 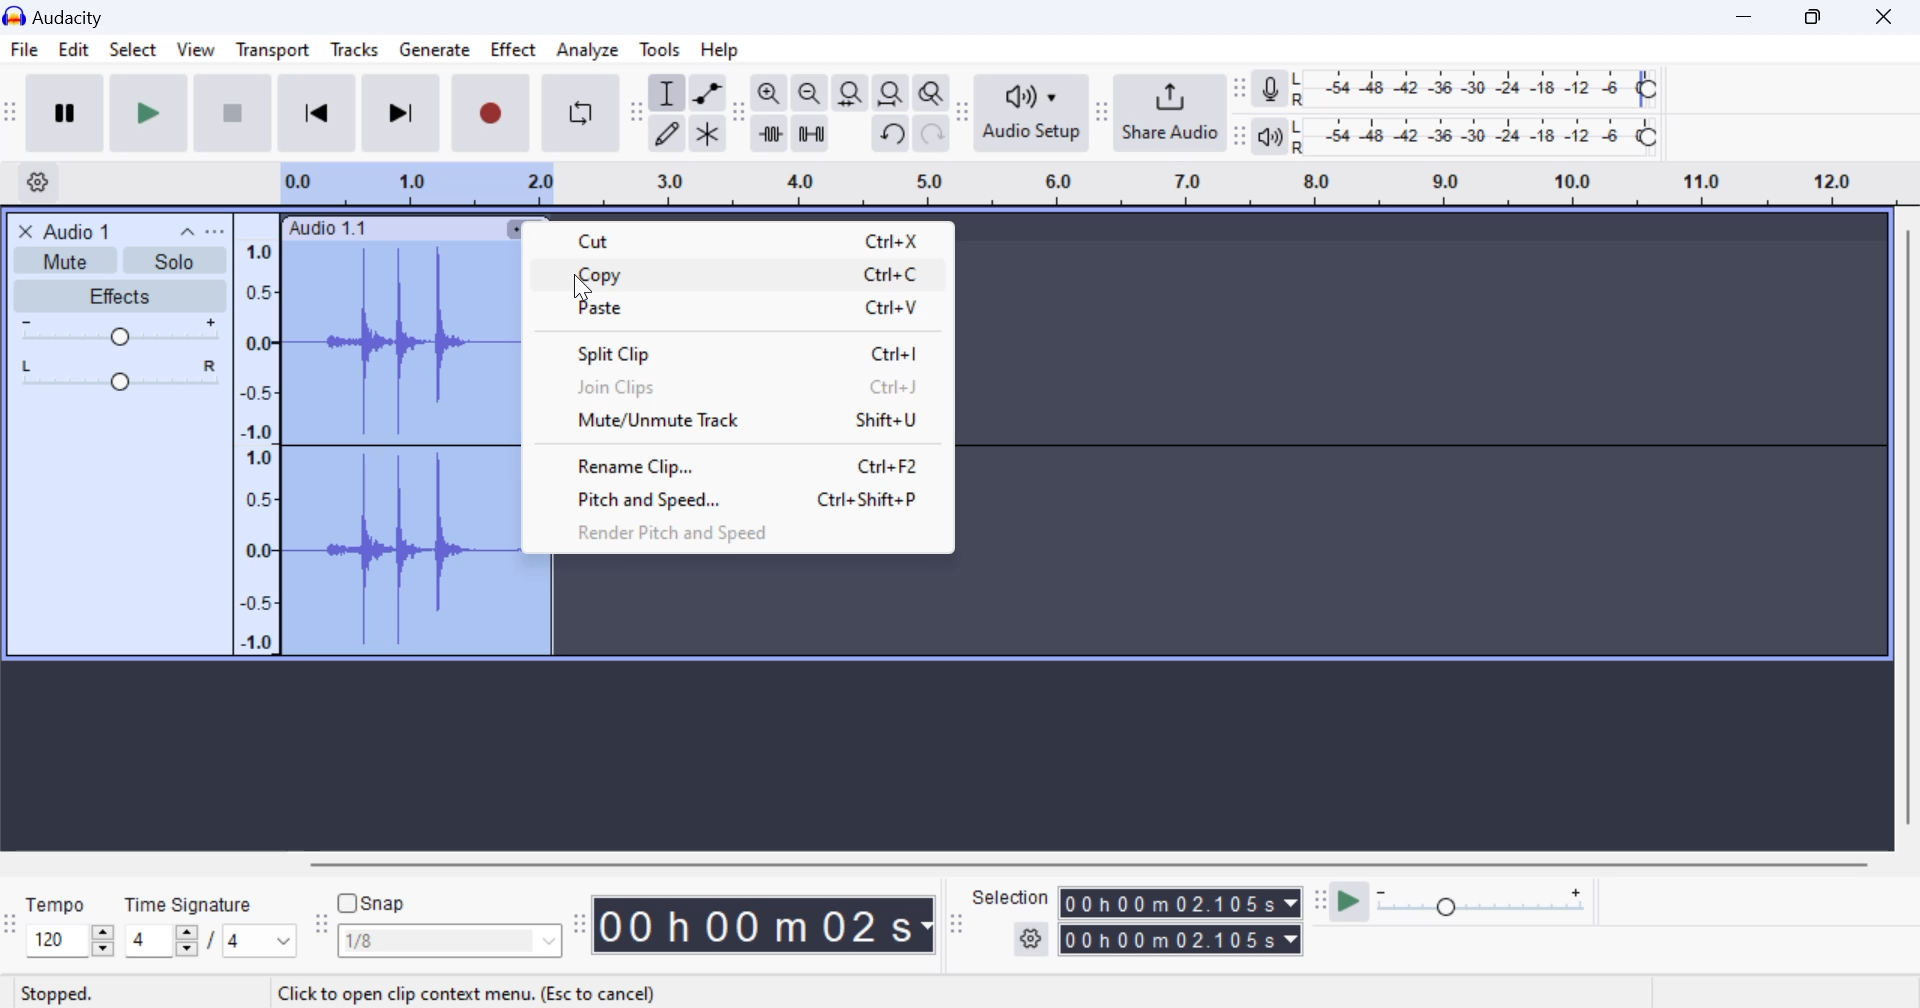 What do you see at coordinates (848, 95) in the screenshot?
I see `fit selection to width` at bounding box center [848, 95].